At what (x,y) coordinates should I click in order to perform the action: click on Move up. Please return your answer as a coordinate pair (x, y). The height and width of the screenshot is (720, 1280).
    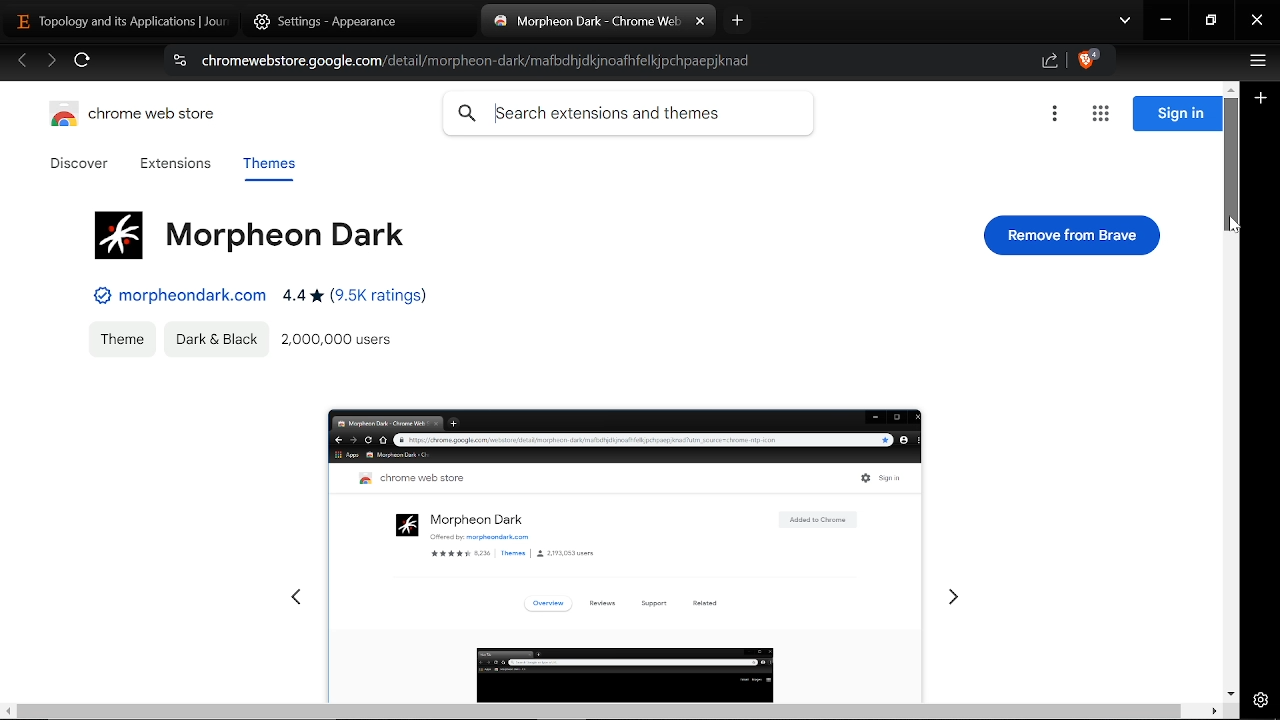
    Looking at the image, I should click on (1230, 87).